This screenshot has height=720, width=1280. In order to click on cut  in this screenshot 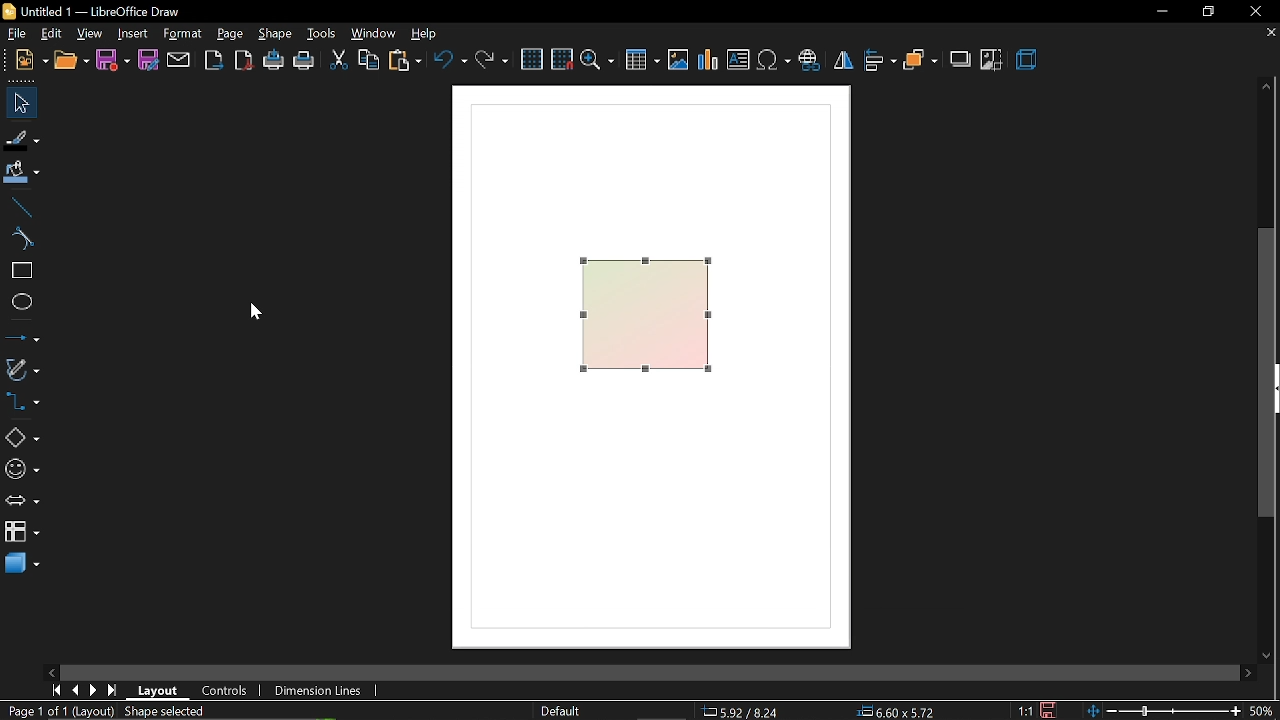, I will do `click(336, 61)`.